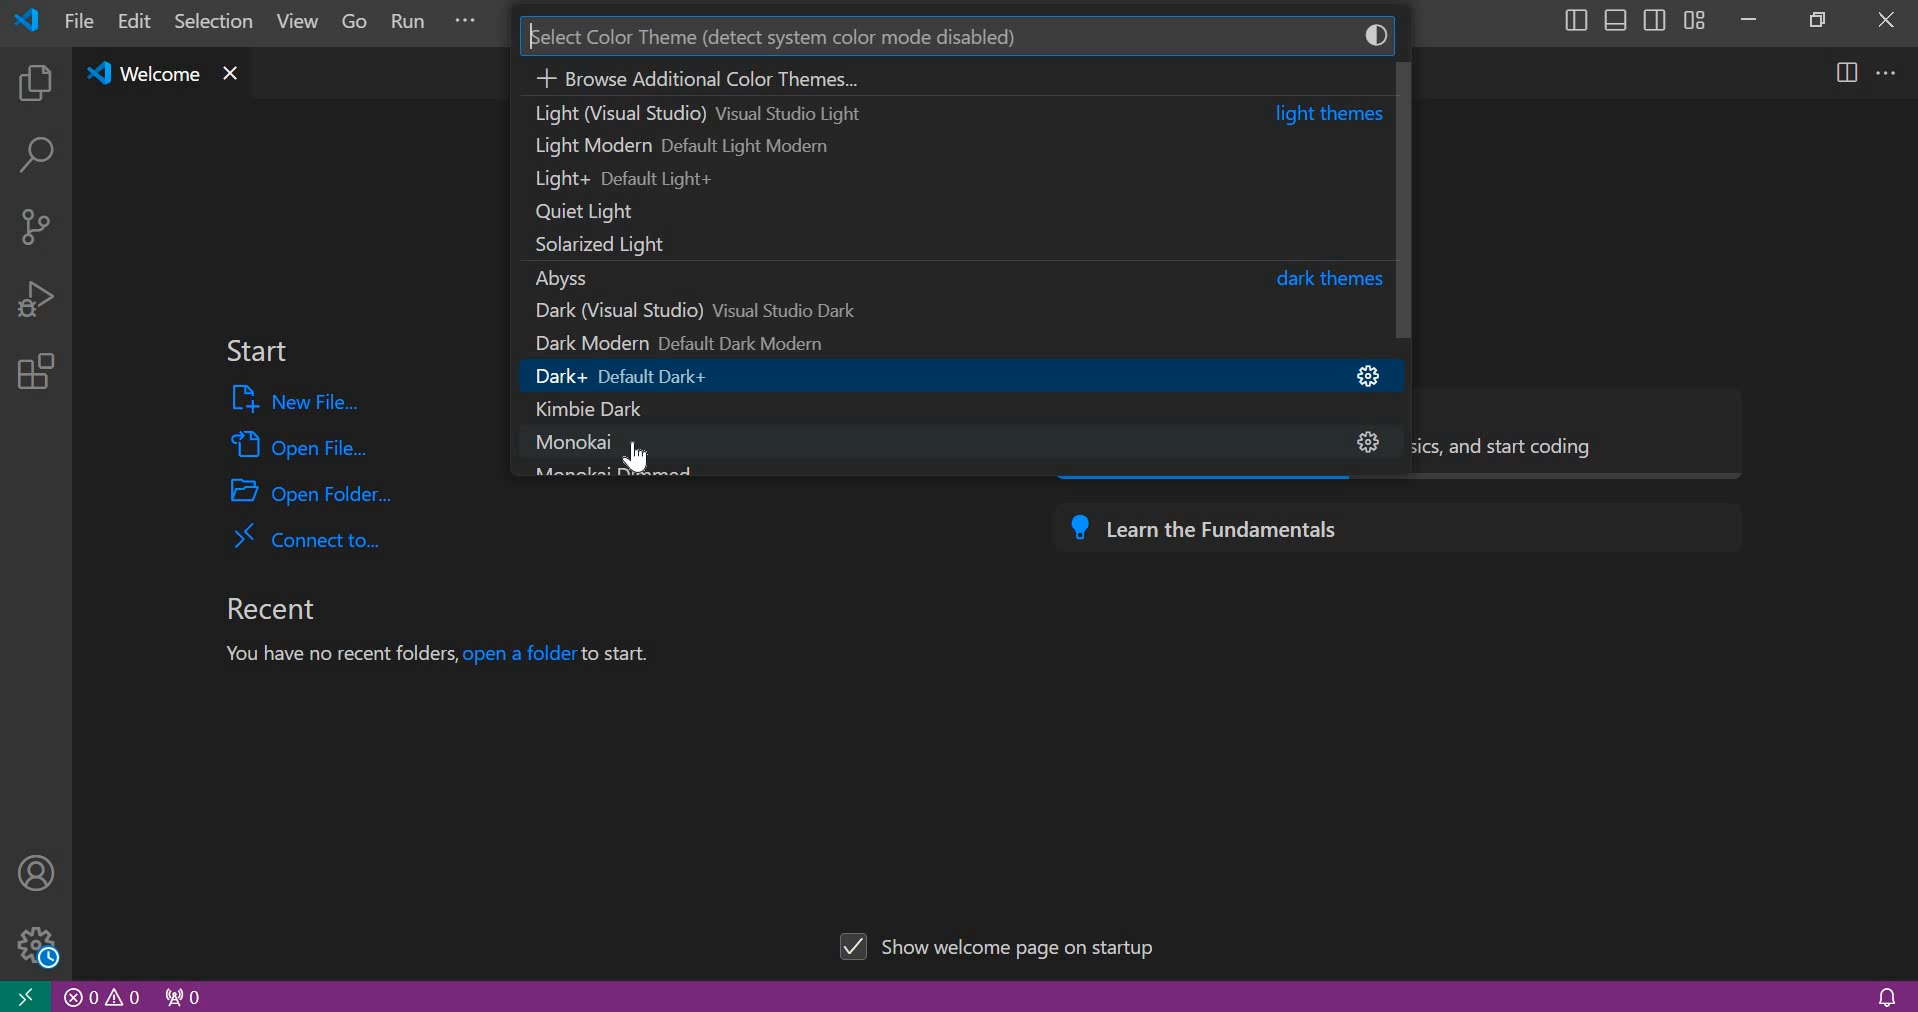 Image resolution: width=1918 pixels, height=1012 pixels. What do you see at coordinates (269, 609) in the screenshot?
I see `recent` at bounding box center [269, 609].